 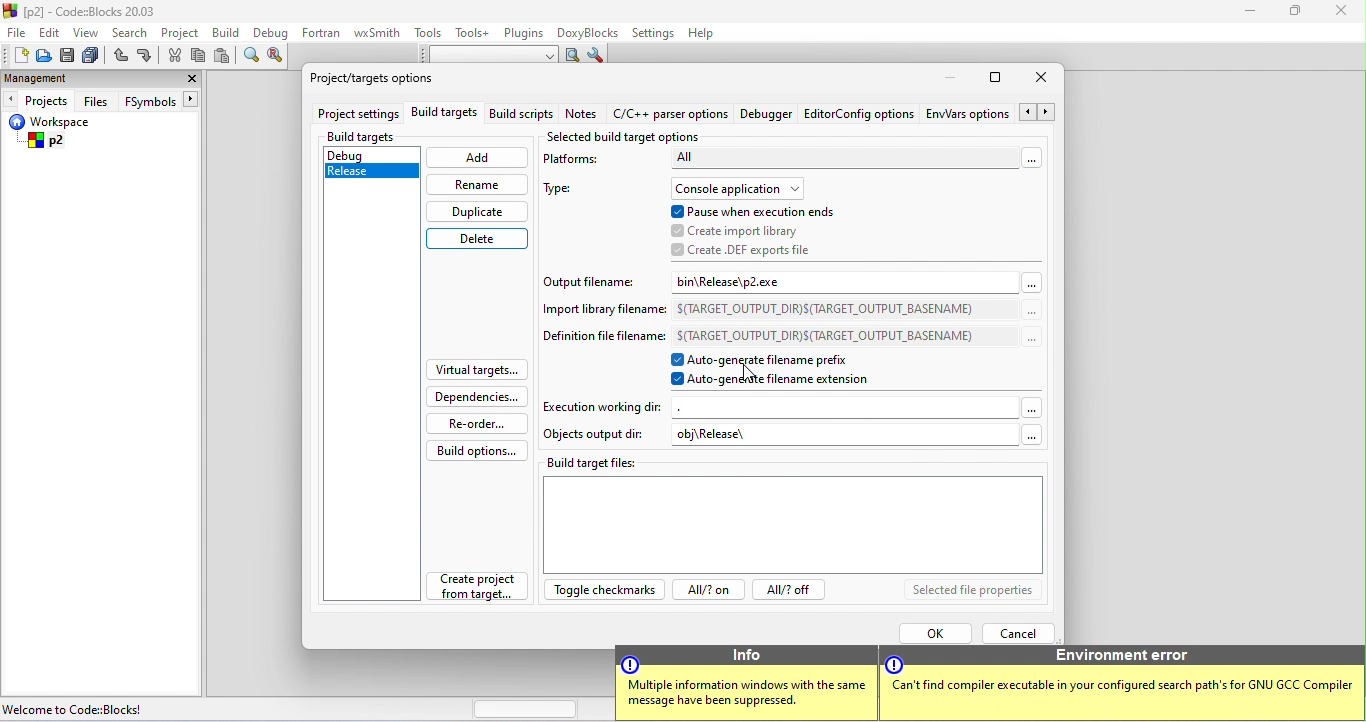 I want to click on replace, so click(x=279, y=60).